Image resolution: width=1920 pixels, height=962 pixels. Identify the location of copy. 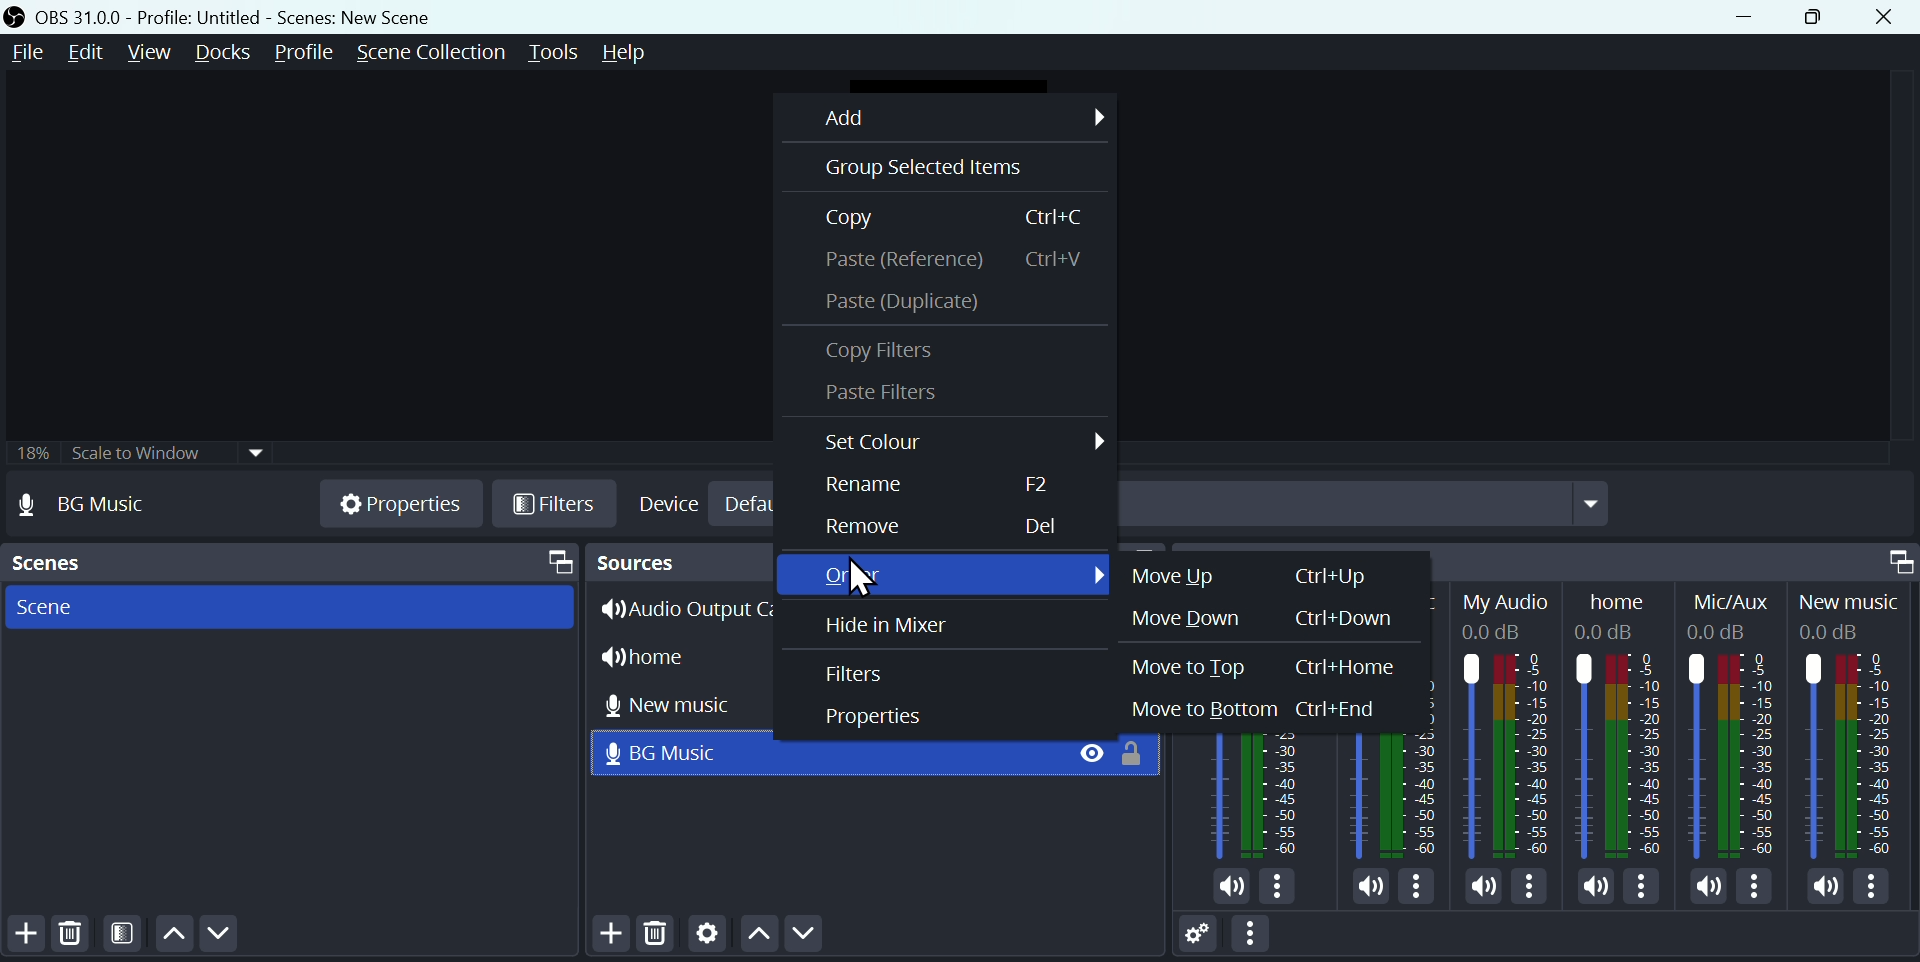
(971, 216).